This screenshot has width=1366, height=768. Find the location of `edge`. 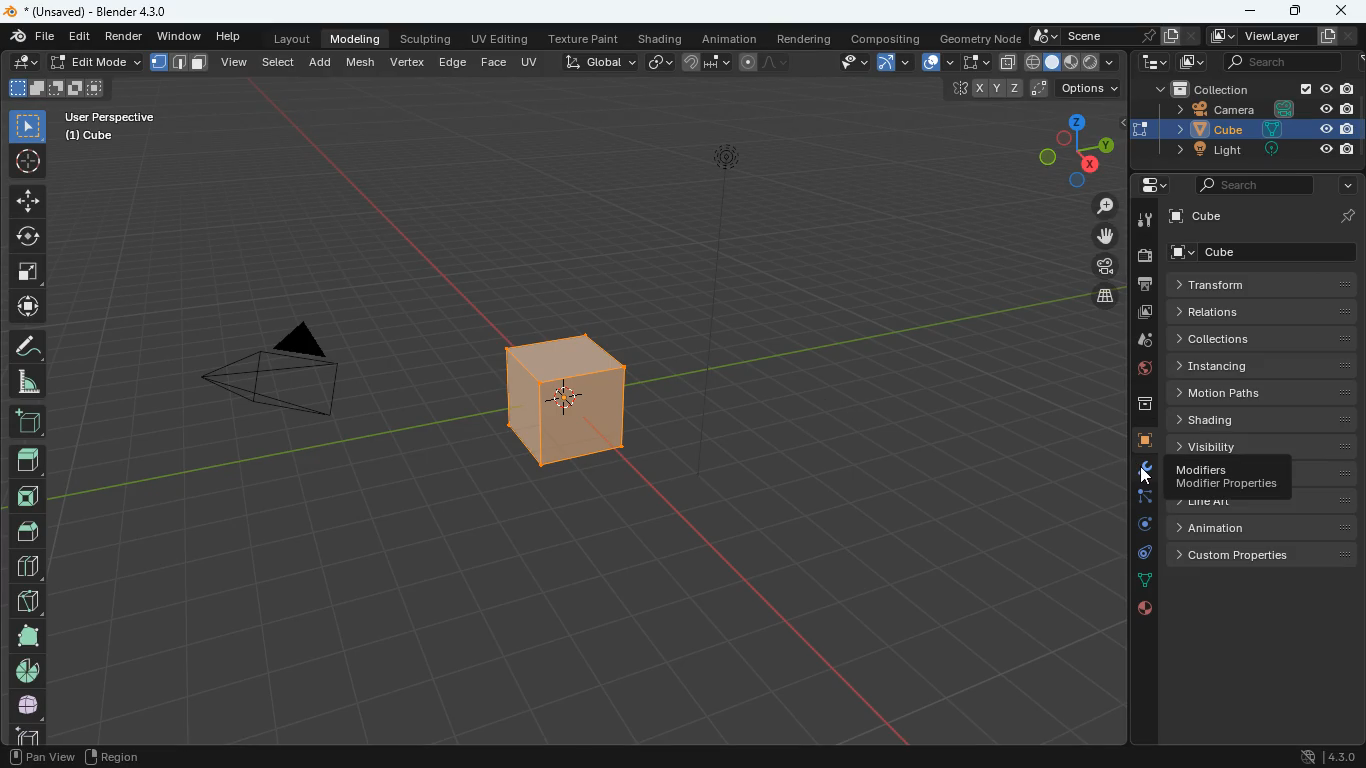

edge is located at coordinates (1136, 498).